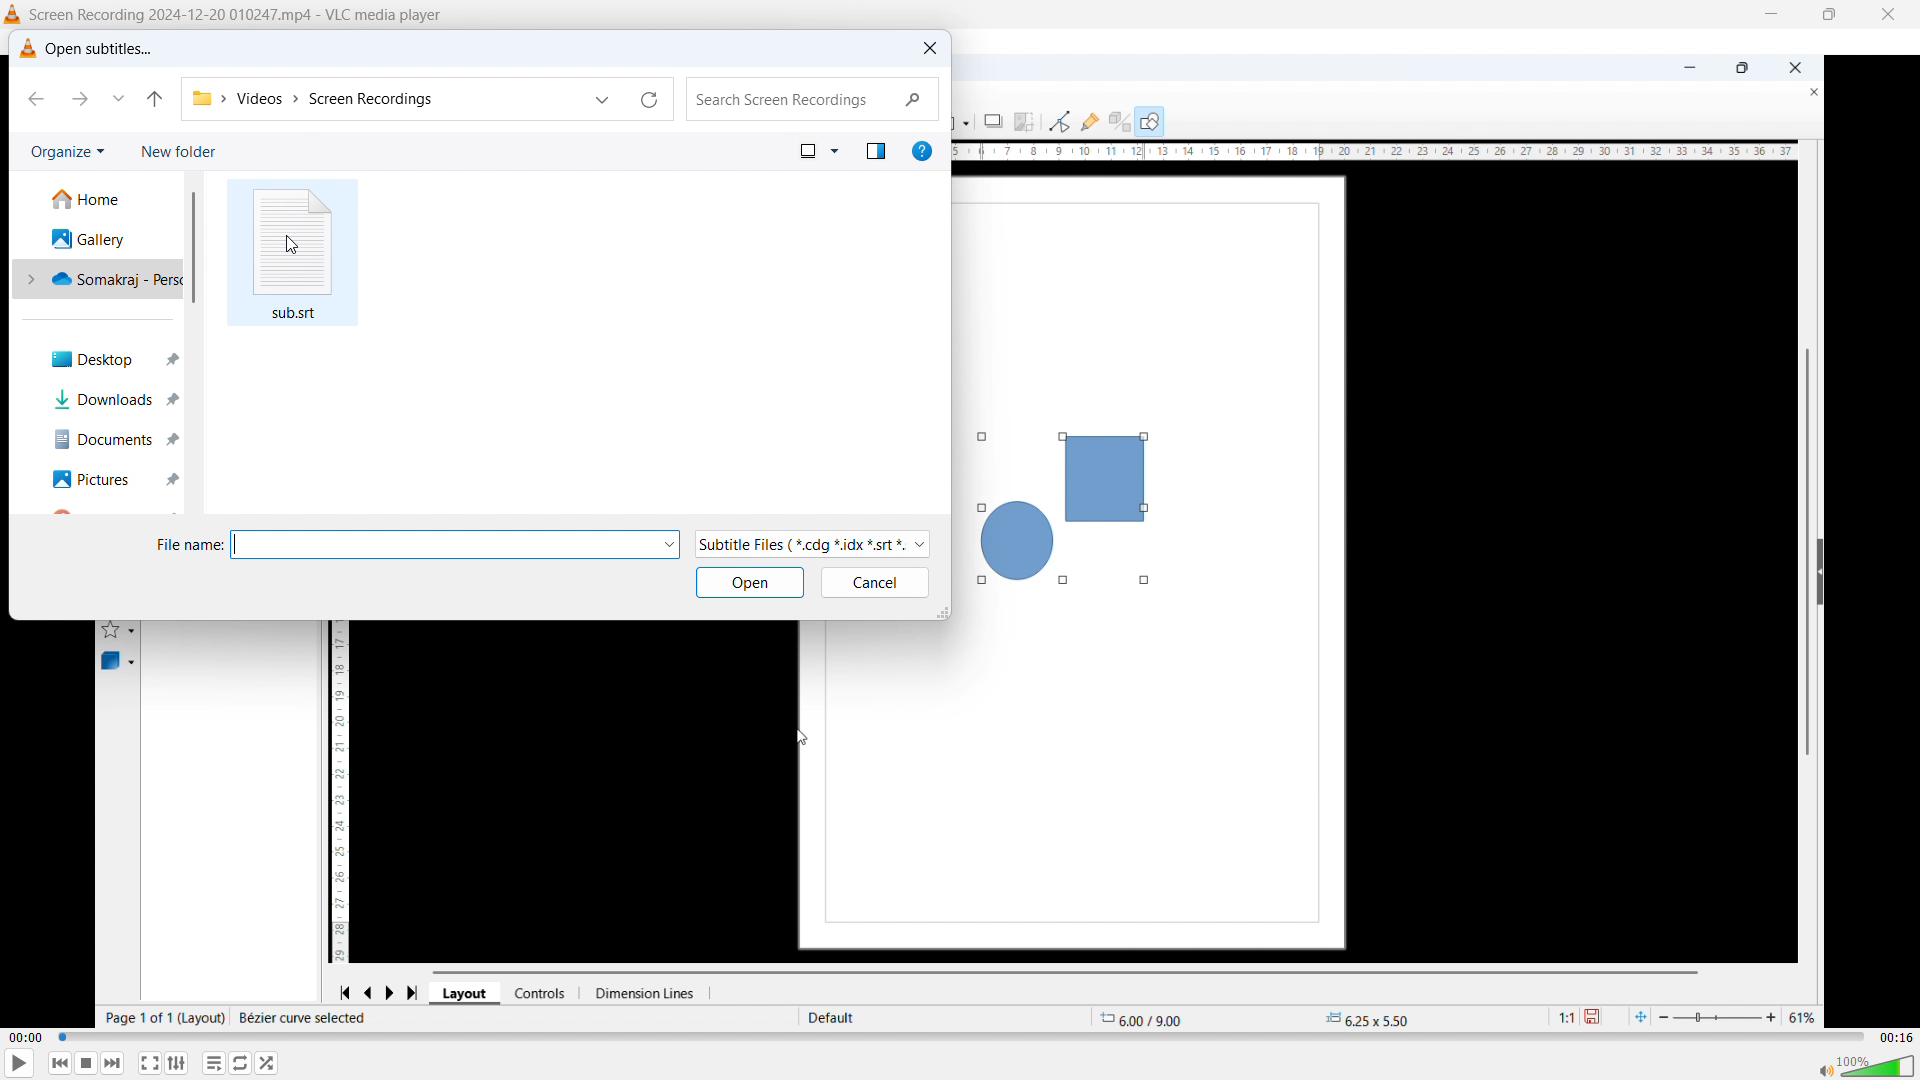 This screenshot has height=1080, width=1920. I want to click on Time bar , so click(962, 1038).